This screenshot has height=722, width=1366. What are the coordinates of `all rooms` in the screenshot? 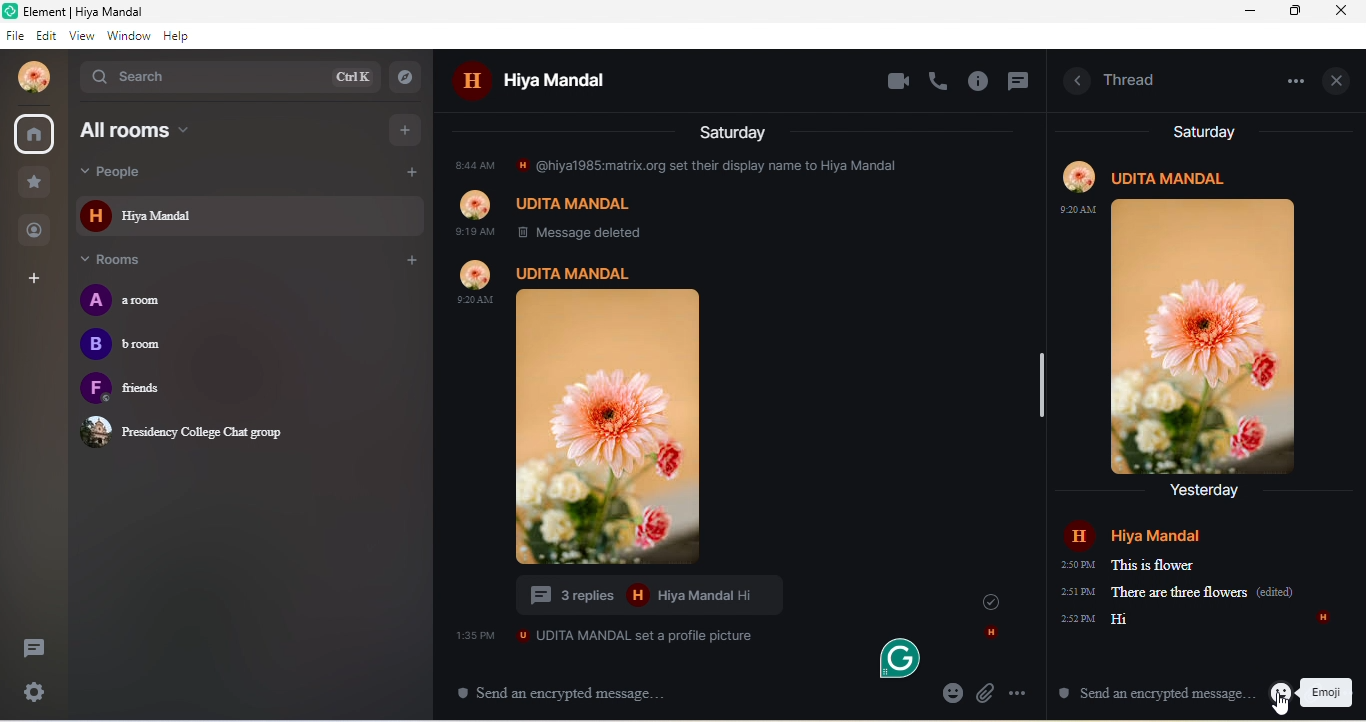 It's located at (36, 135).